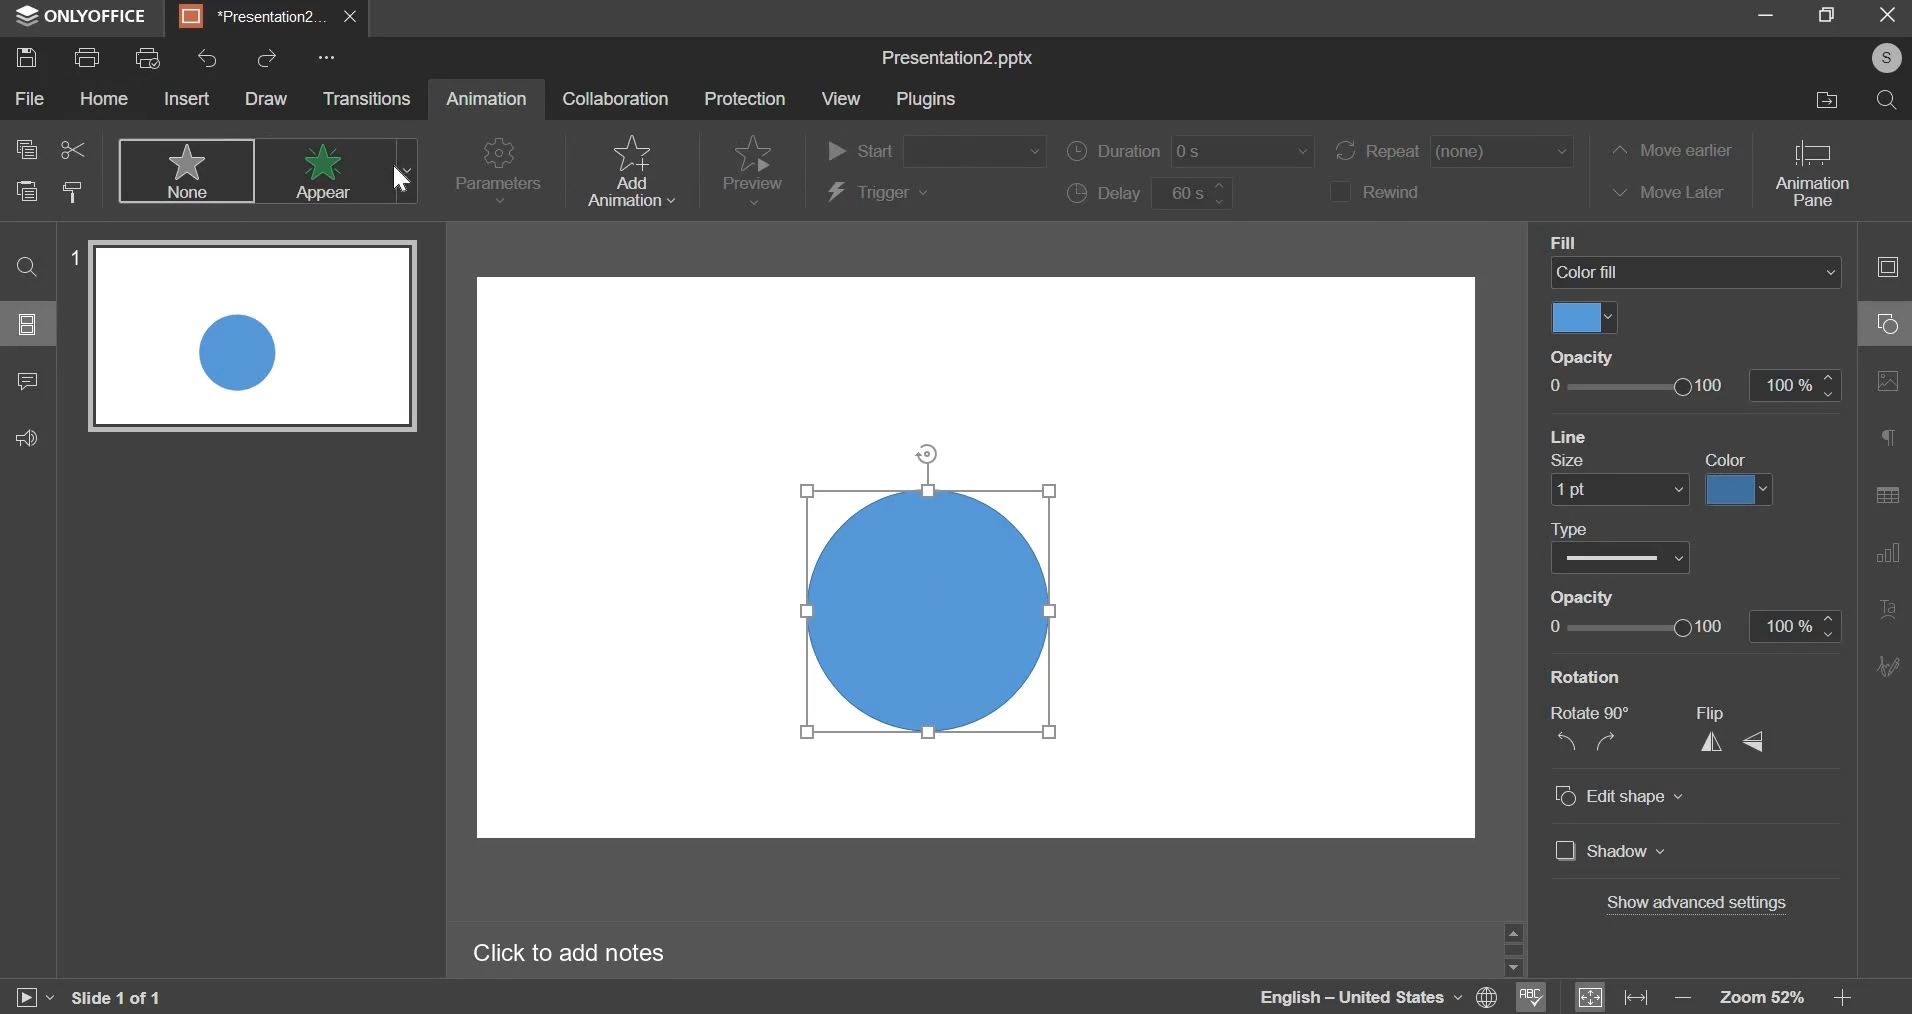  What do you see at coordinates (877, 193) in the screenshot?
I see `trigger` at bounding box center [877, 193].